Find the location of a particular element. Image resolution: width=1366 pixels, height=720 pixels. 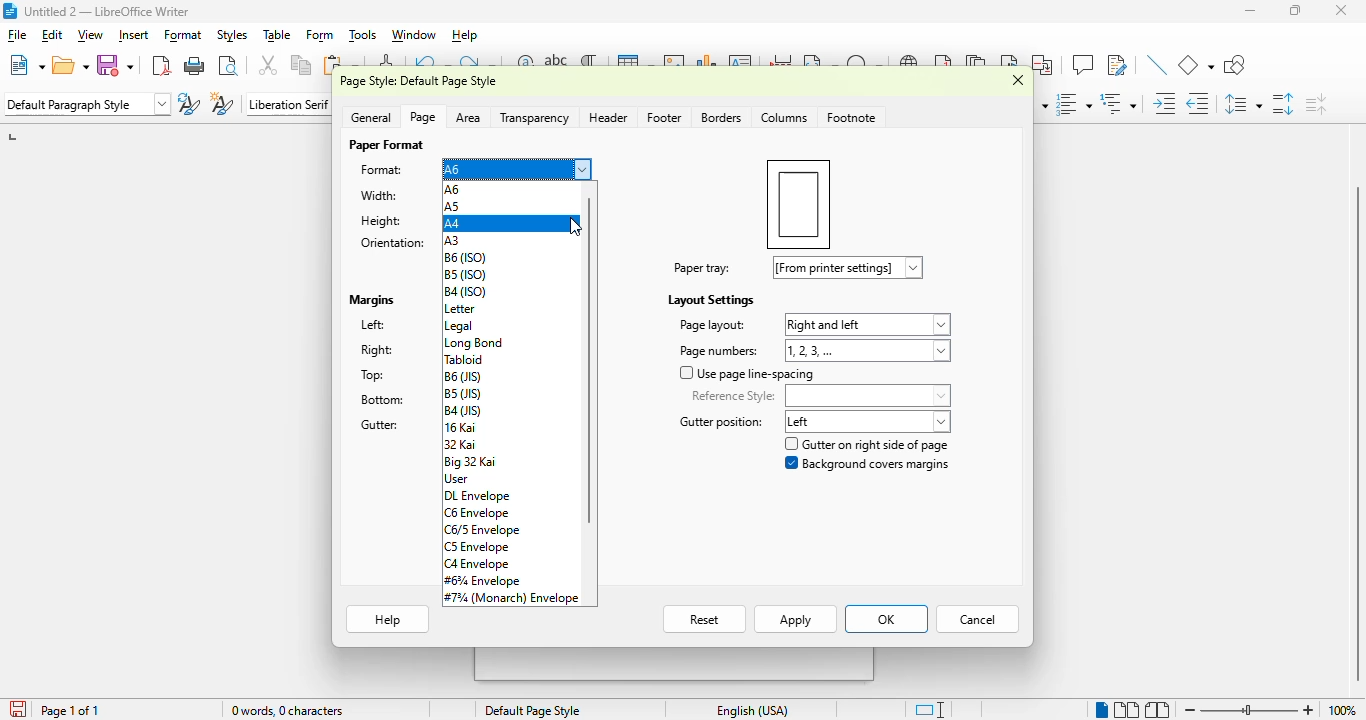

preview is located at coordinates (800, 204).